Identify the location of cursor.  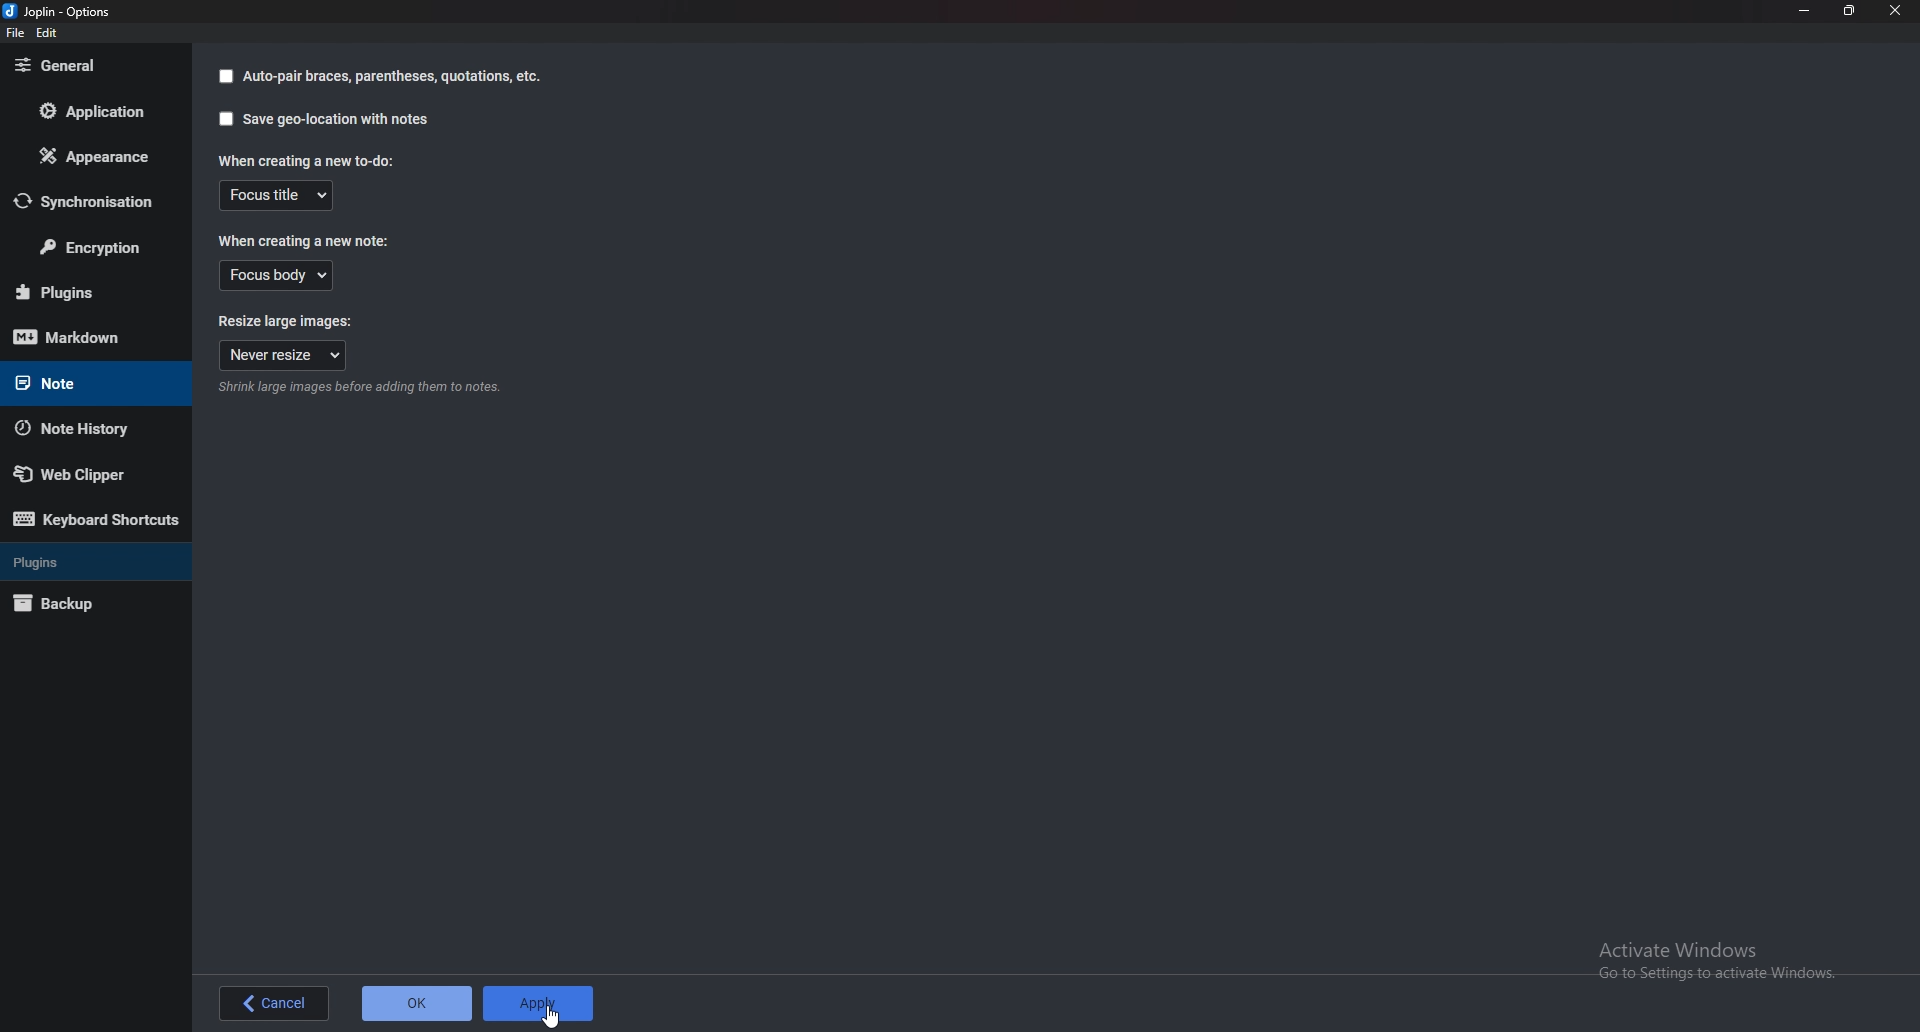
(552, 1016).